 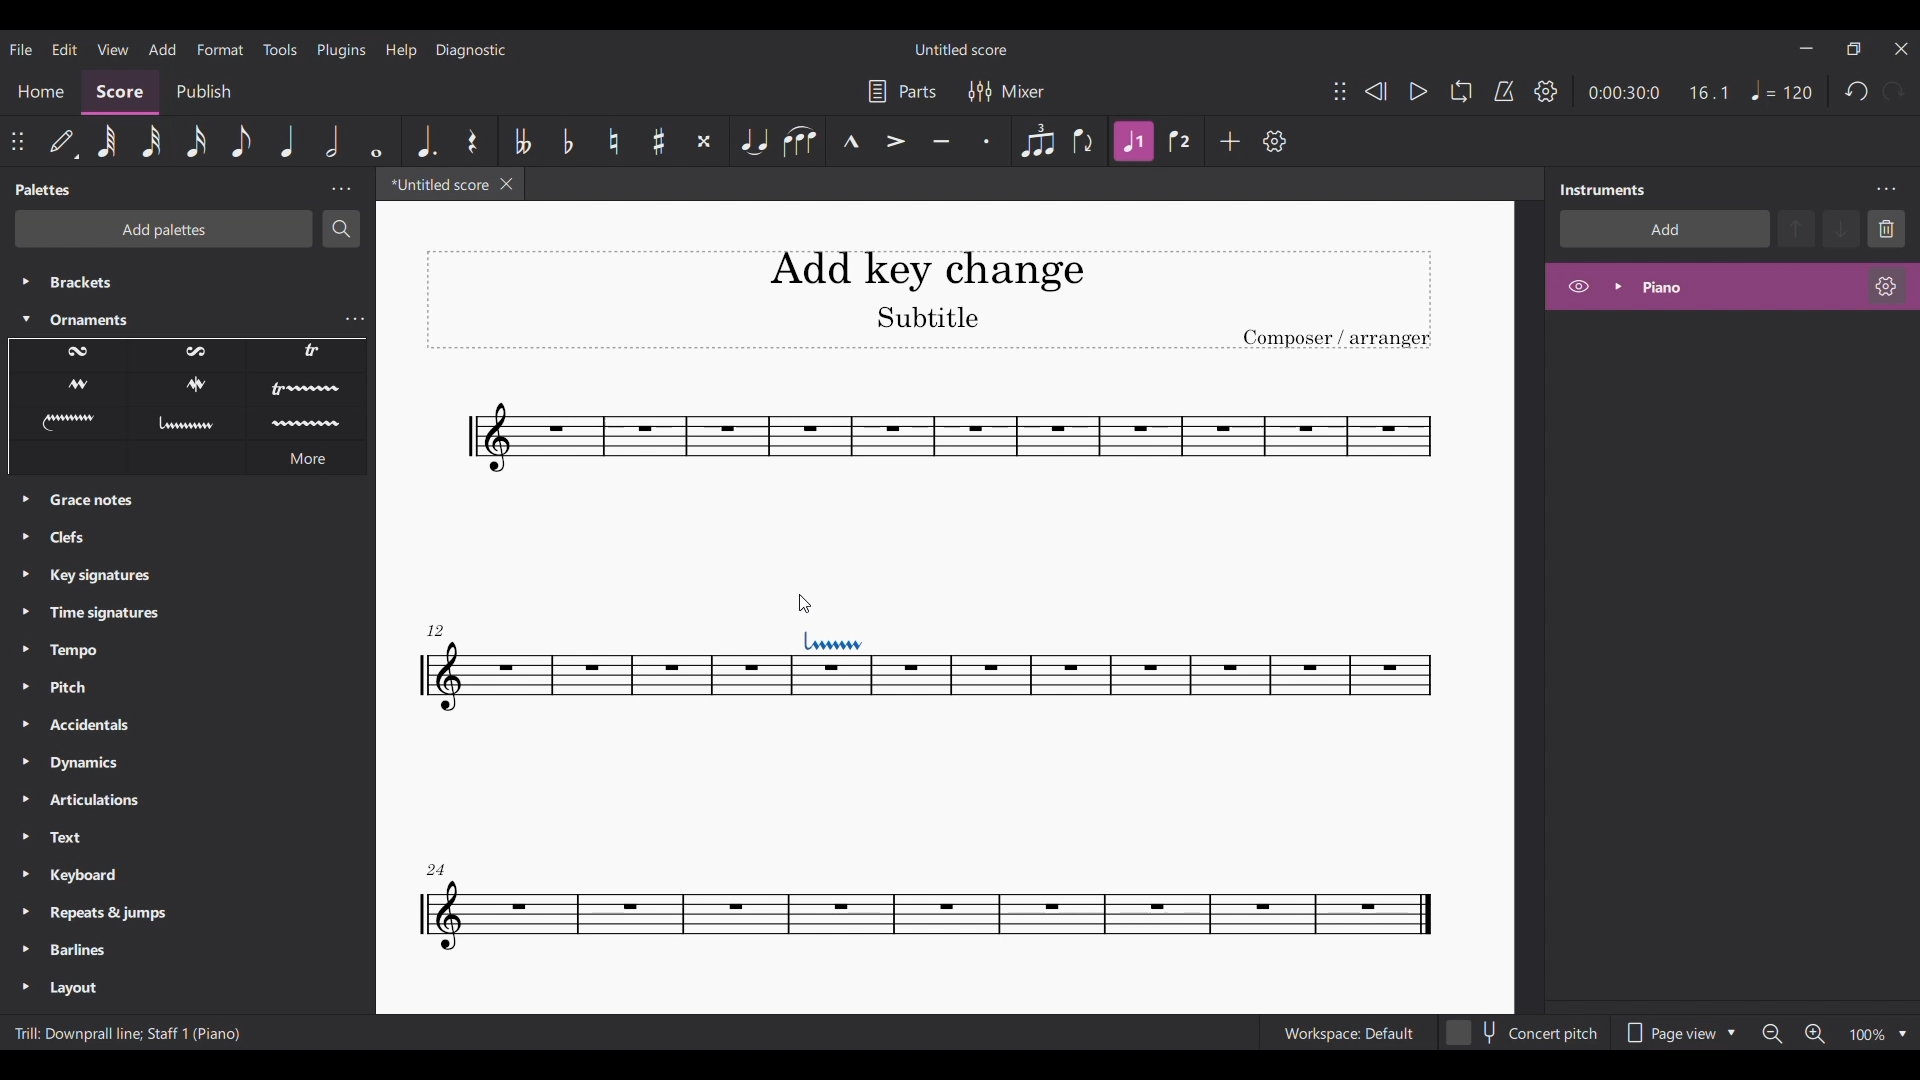 I want to click on Mixer settings, so click(x=1006, y=92).